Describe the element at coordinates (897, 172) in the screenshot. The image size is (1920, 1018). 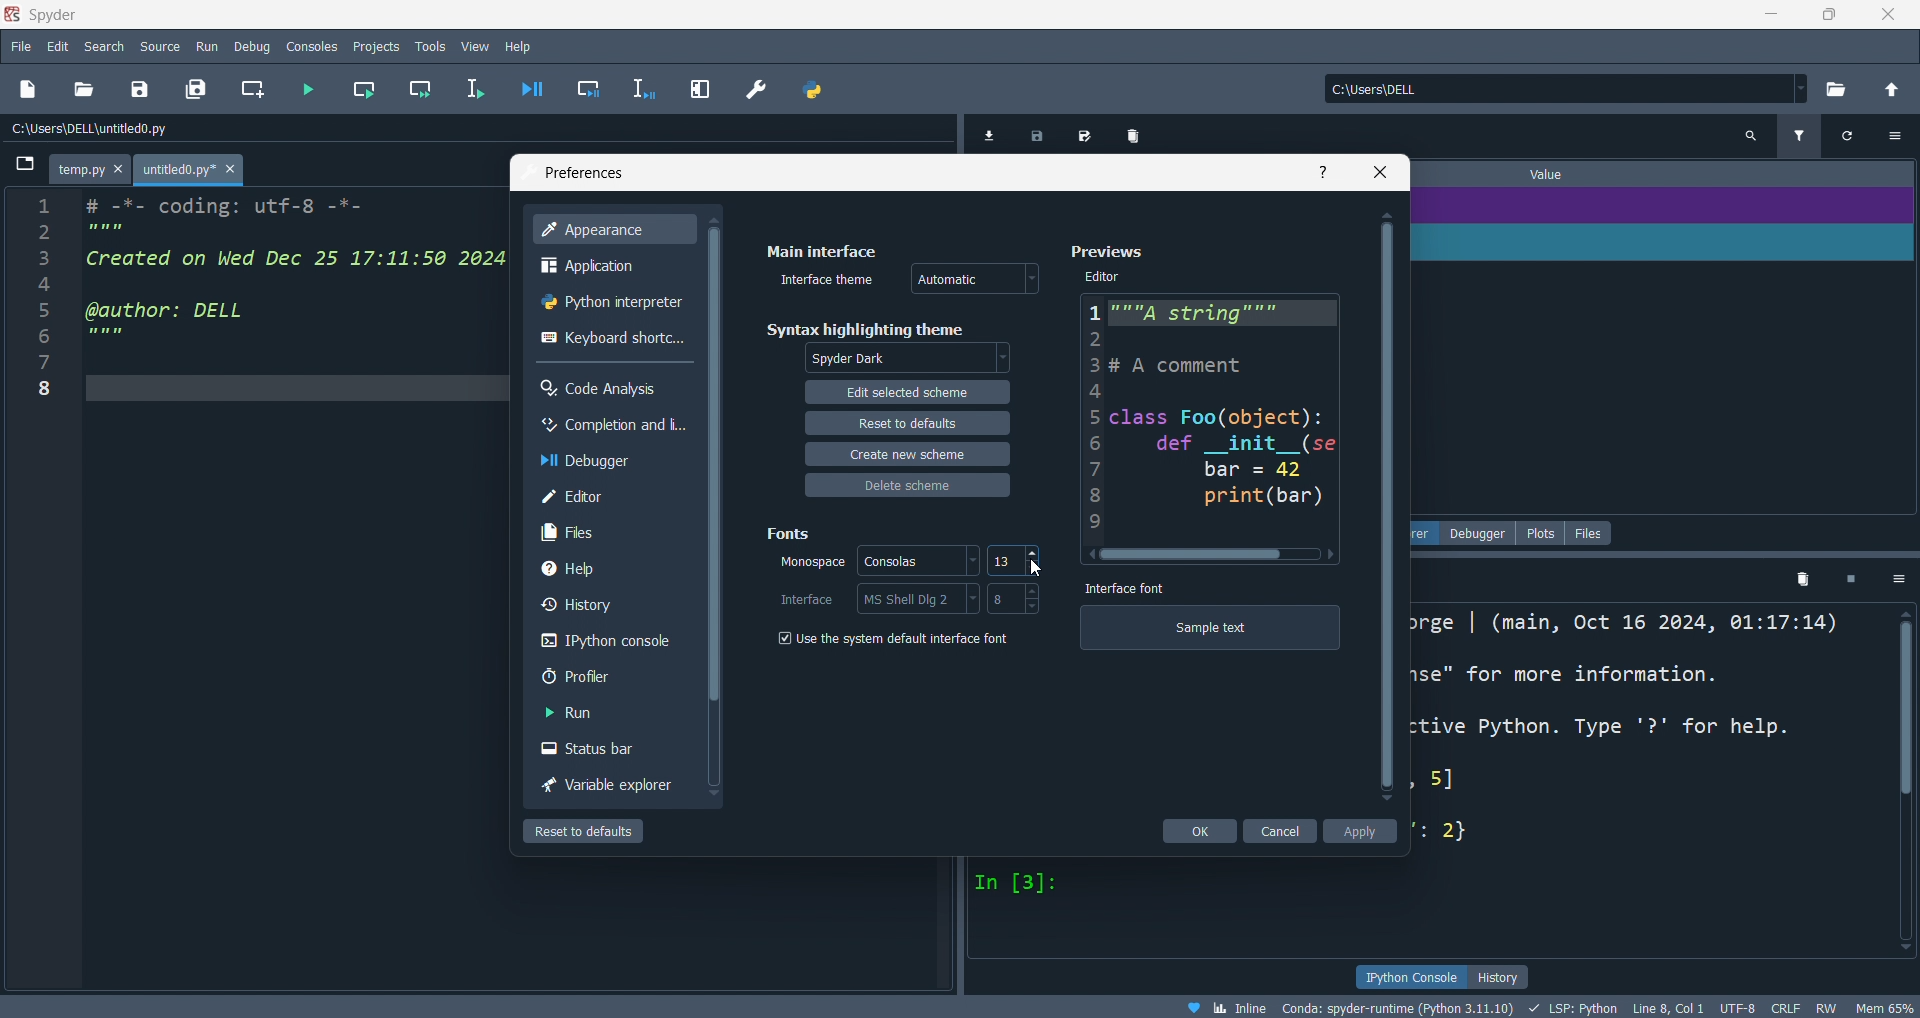
I see `preference tab title` at that location.